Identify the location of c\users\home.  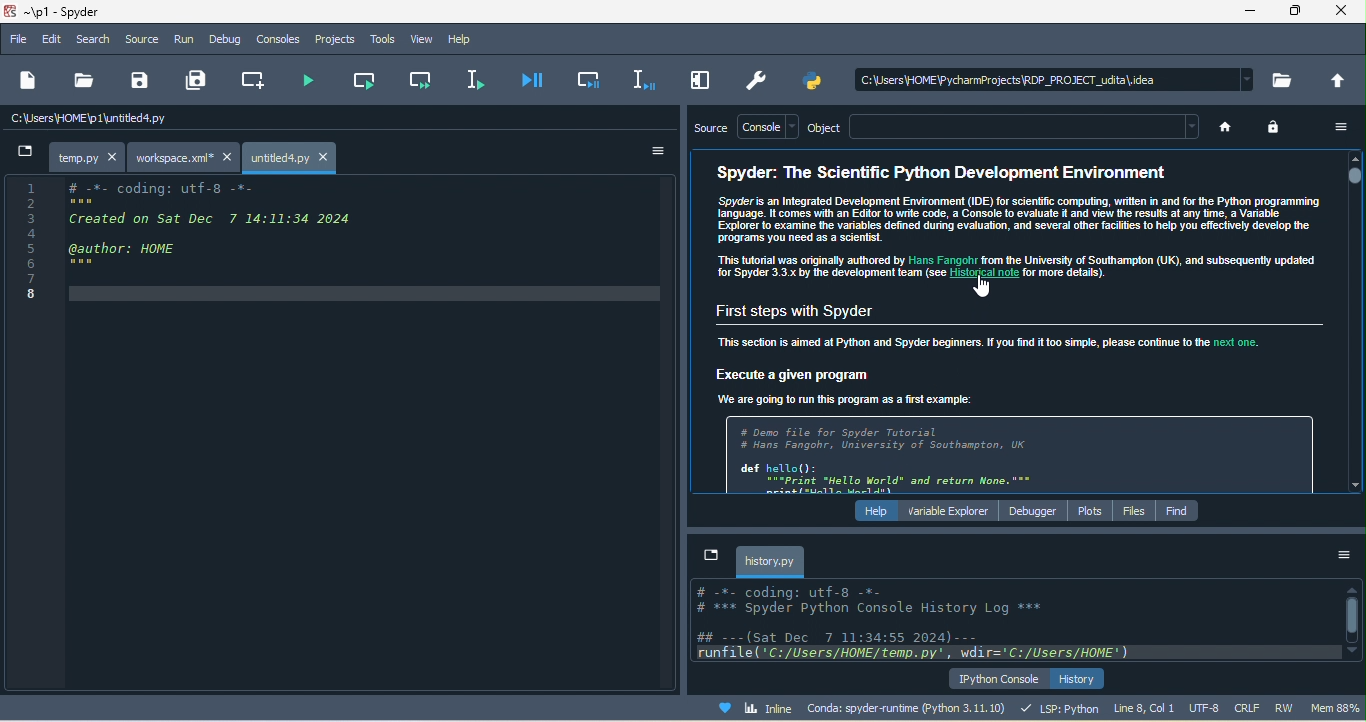
(1055, 76).